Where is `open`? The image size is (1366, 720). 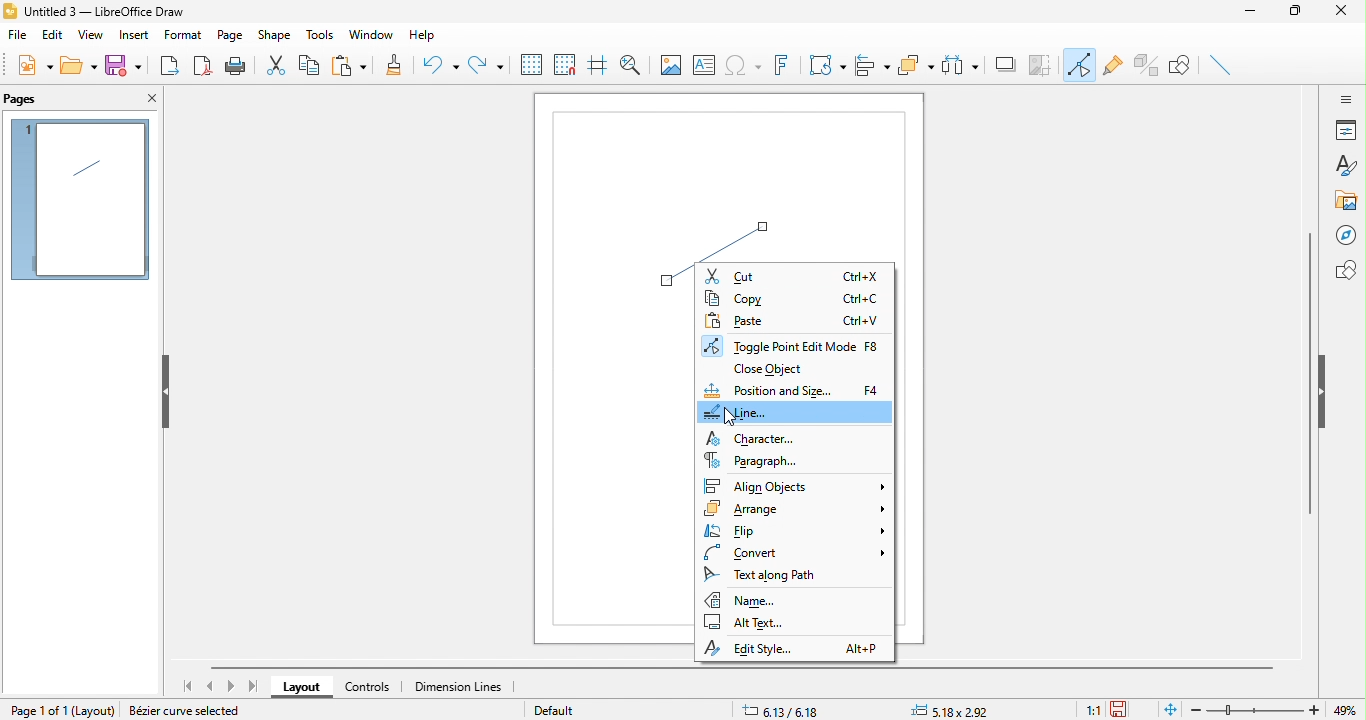
open is located at coordinates (80, 65).